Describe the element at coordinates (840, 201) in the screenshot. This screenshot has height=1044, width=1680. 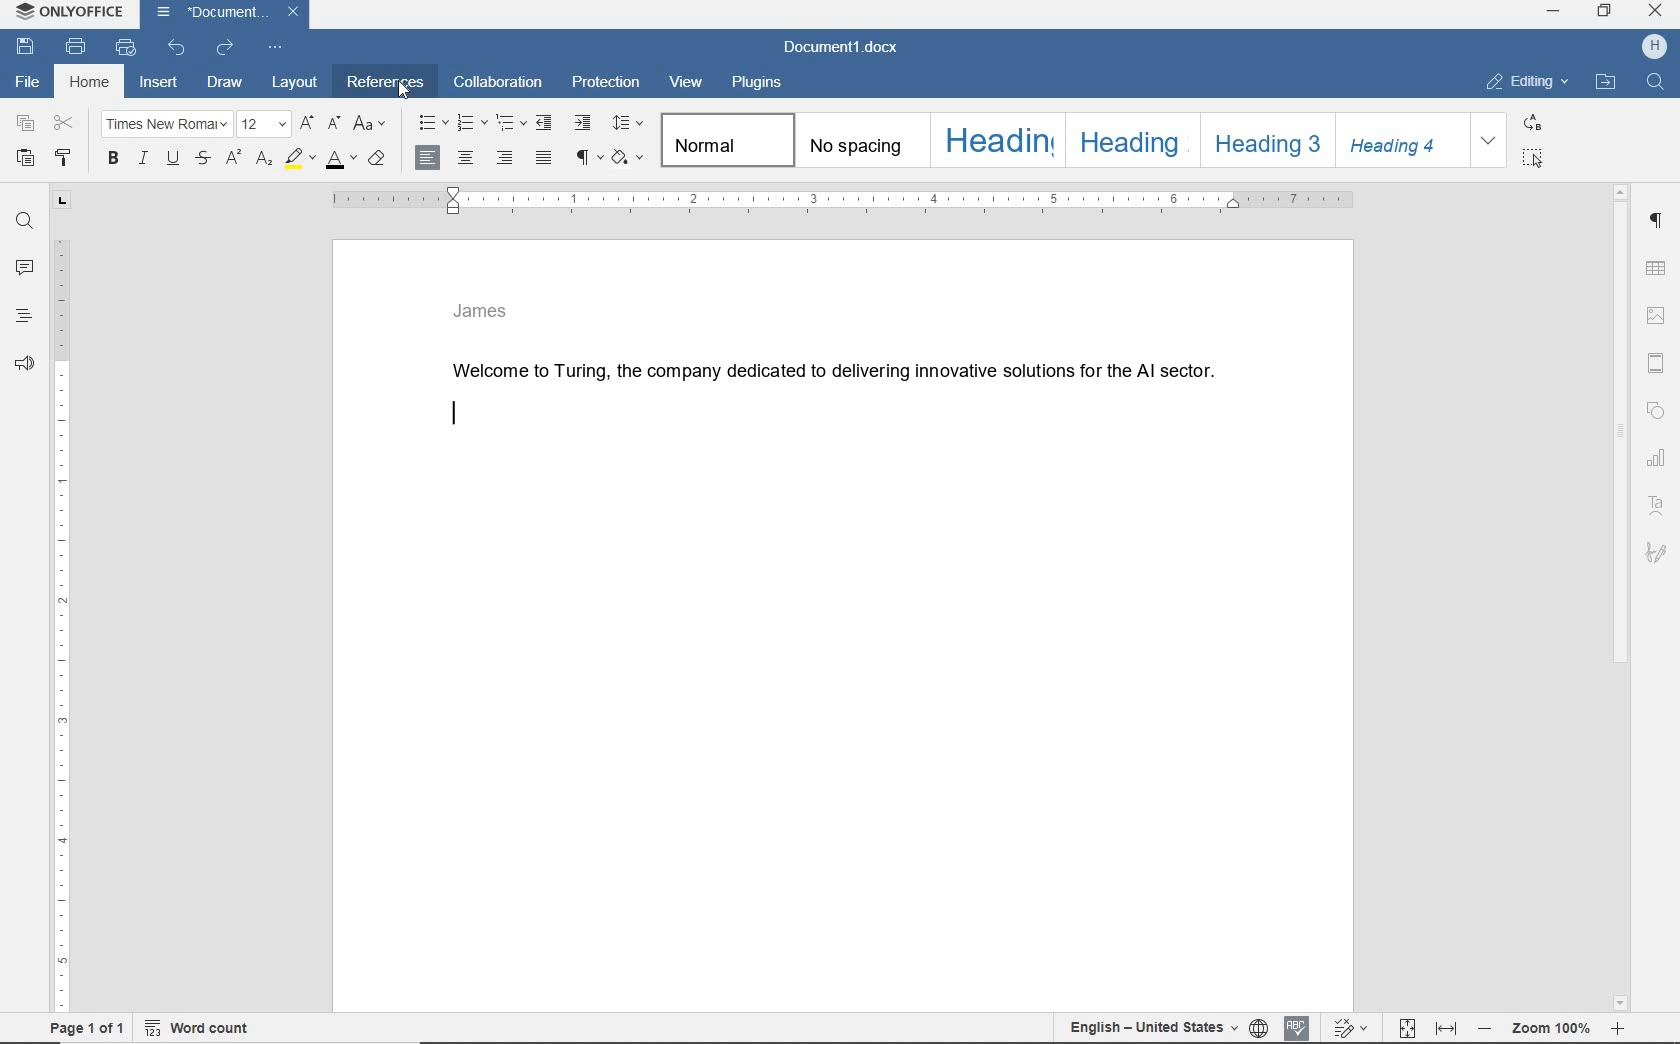
I see `ruler` at that location.